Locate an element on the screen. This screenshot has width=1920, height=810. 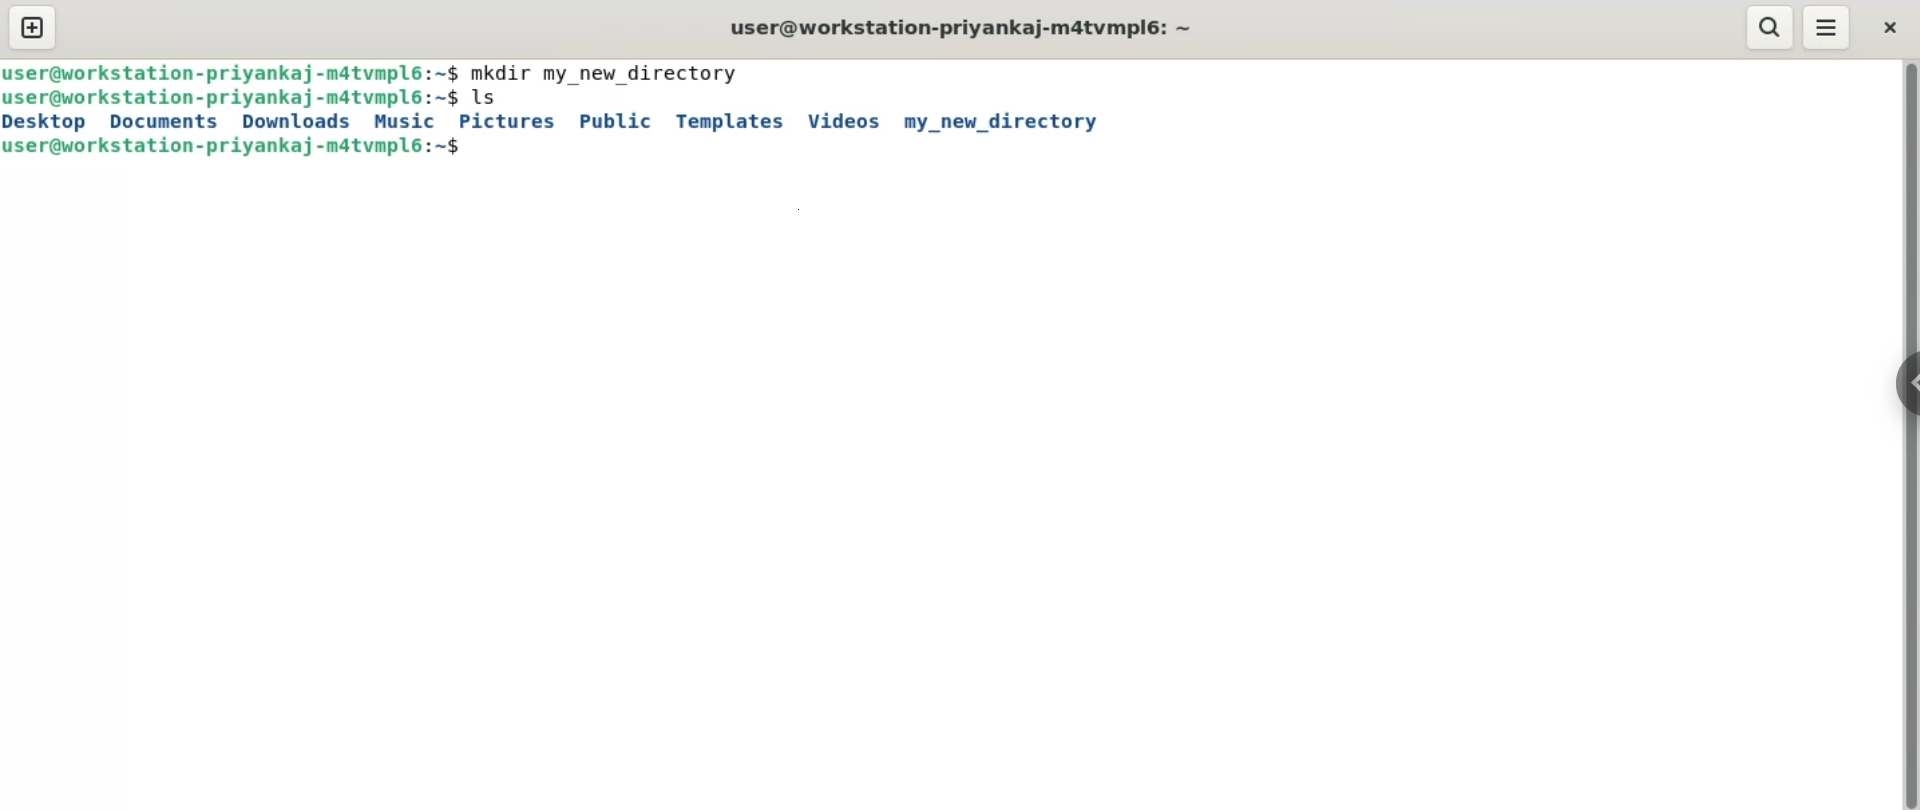
music is located at coordinates (402, 120).